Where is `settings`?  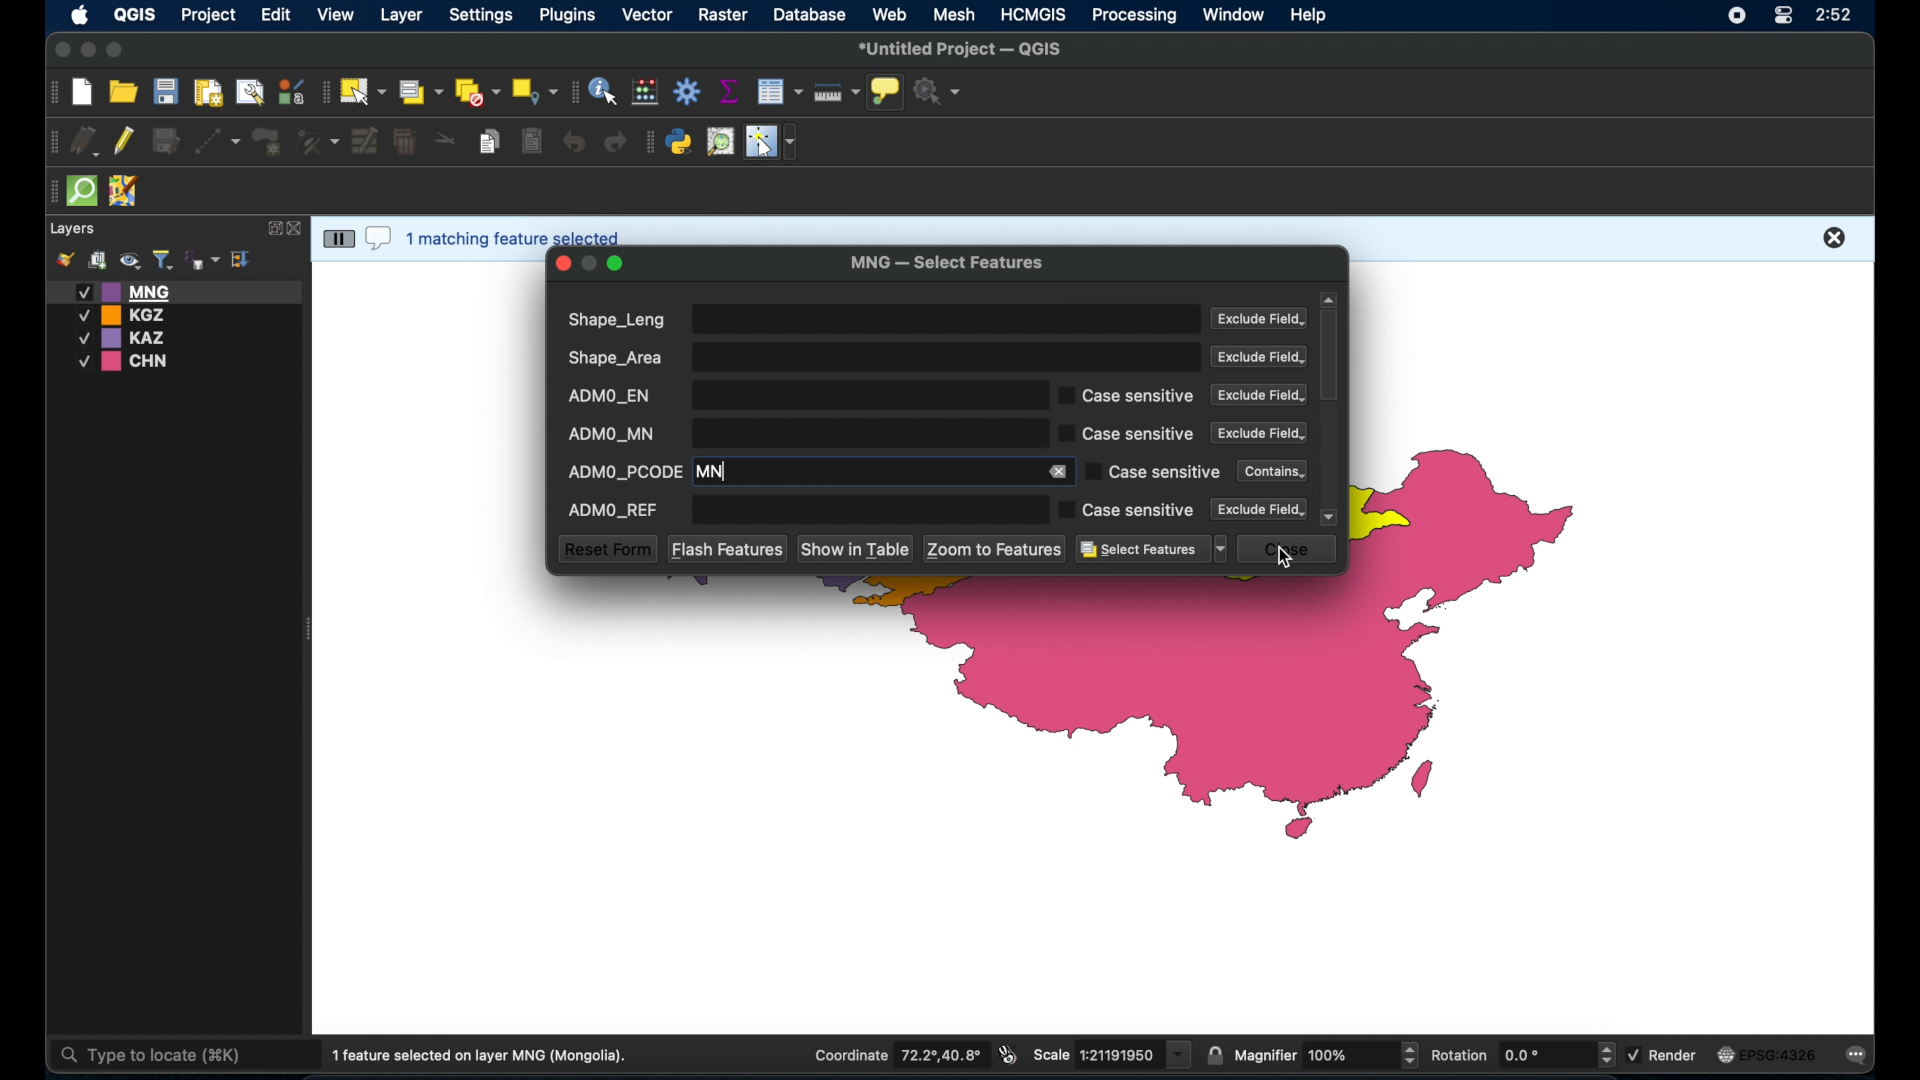 settings is located at coordinates (480, 16).